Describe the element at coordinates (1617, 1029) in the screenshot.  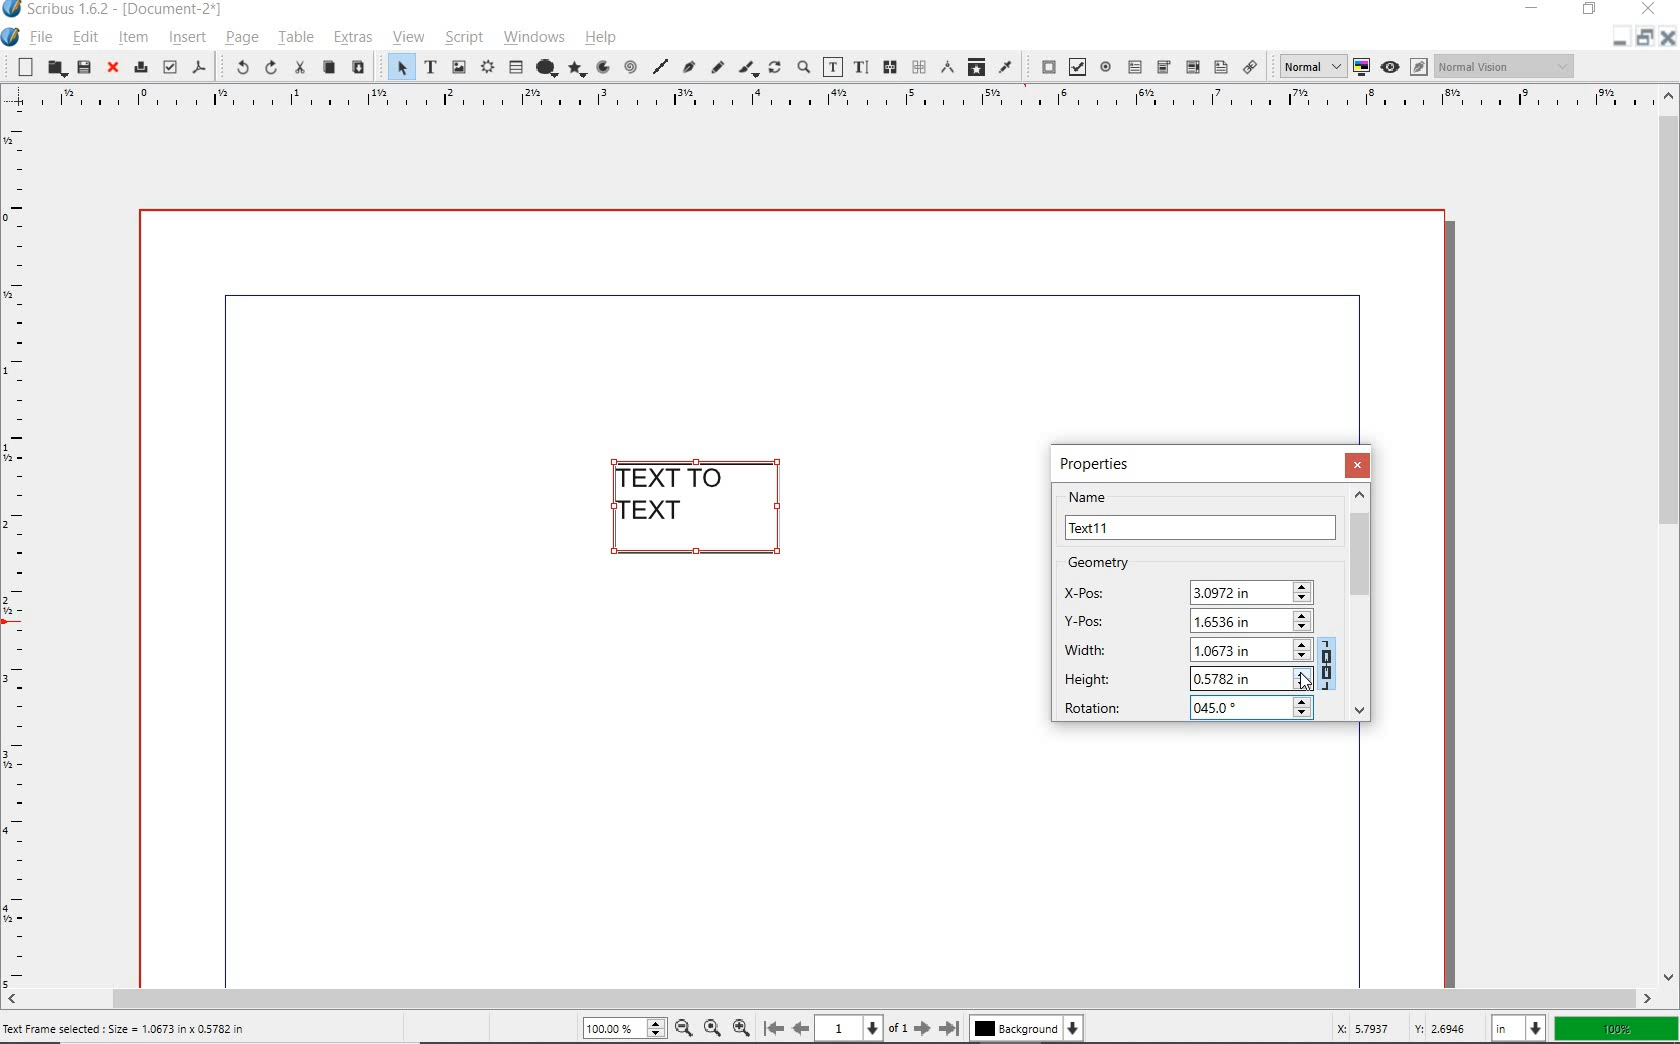
I see `zoom factor` at that location.